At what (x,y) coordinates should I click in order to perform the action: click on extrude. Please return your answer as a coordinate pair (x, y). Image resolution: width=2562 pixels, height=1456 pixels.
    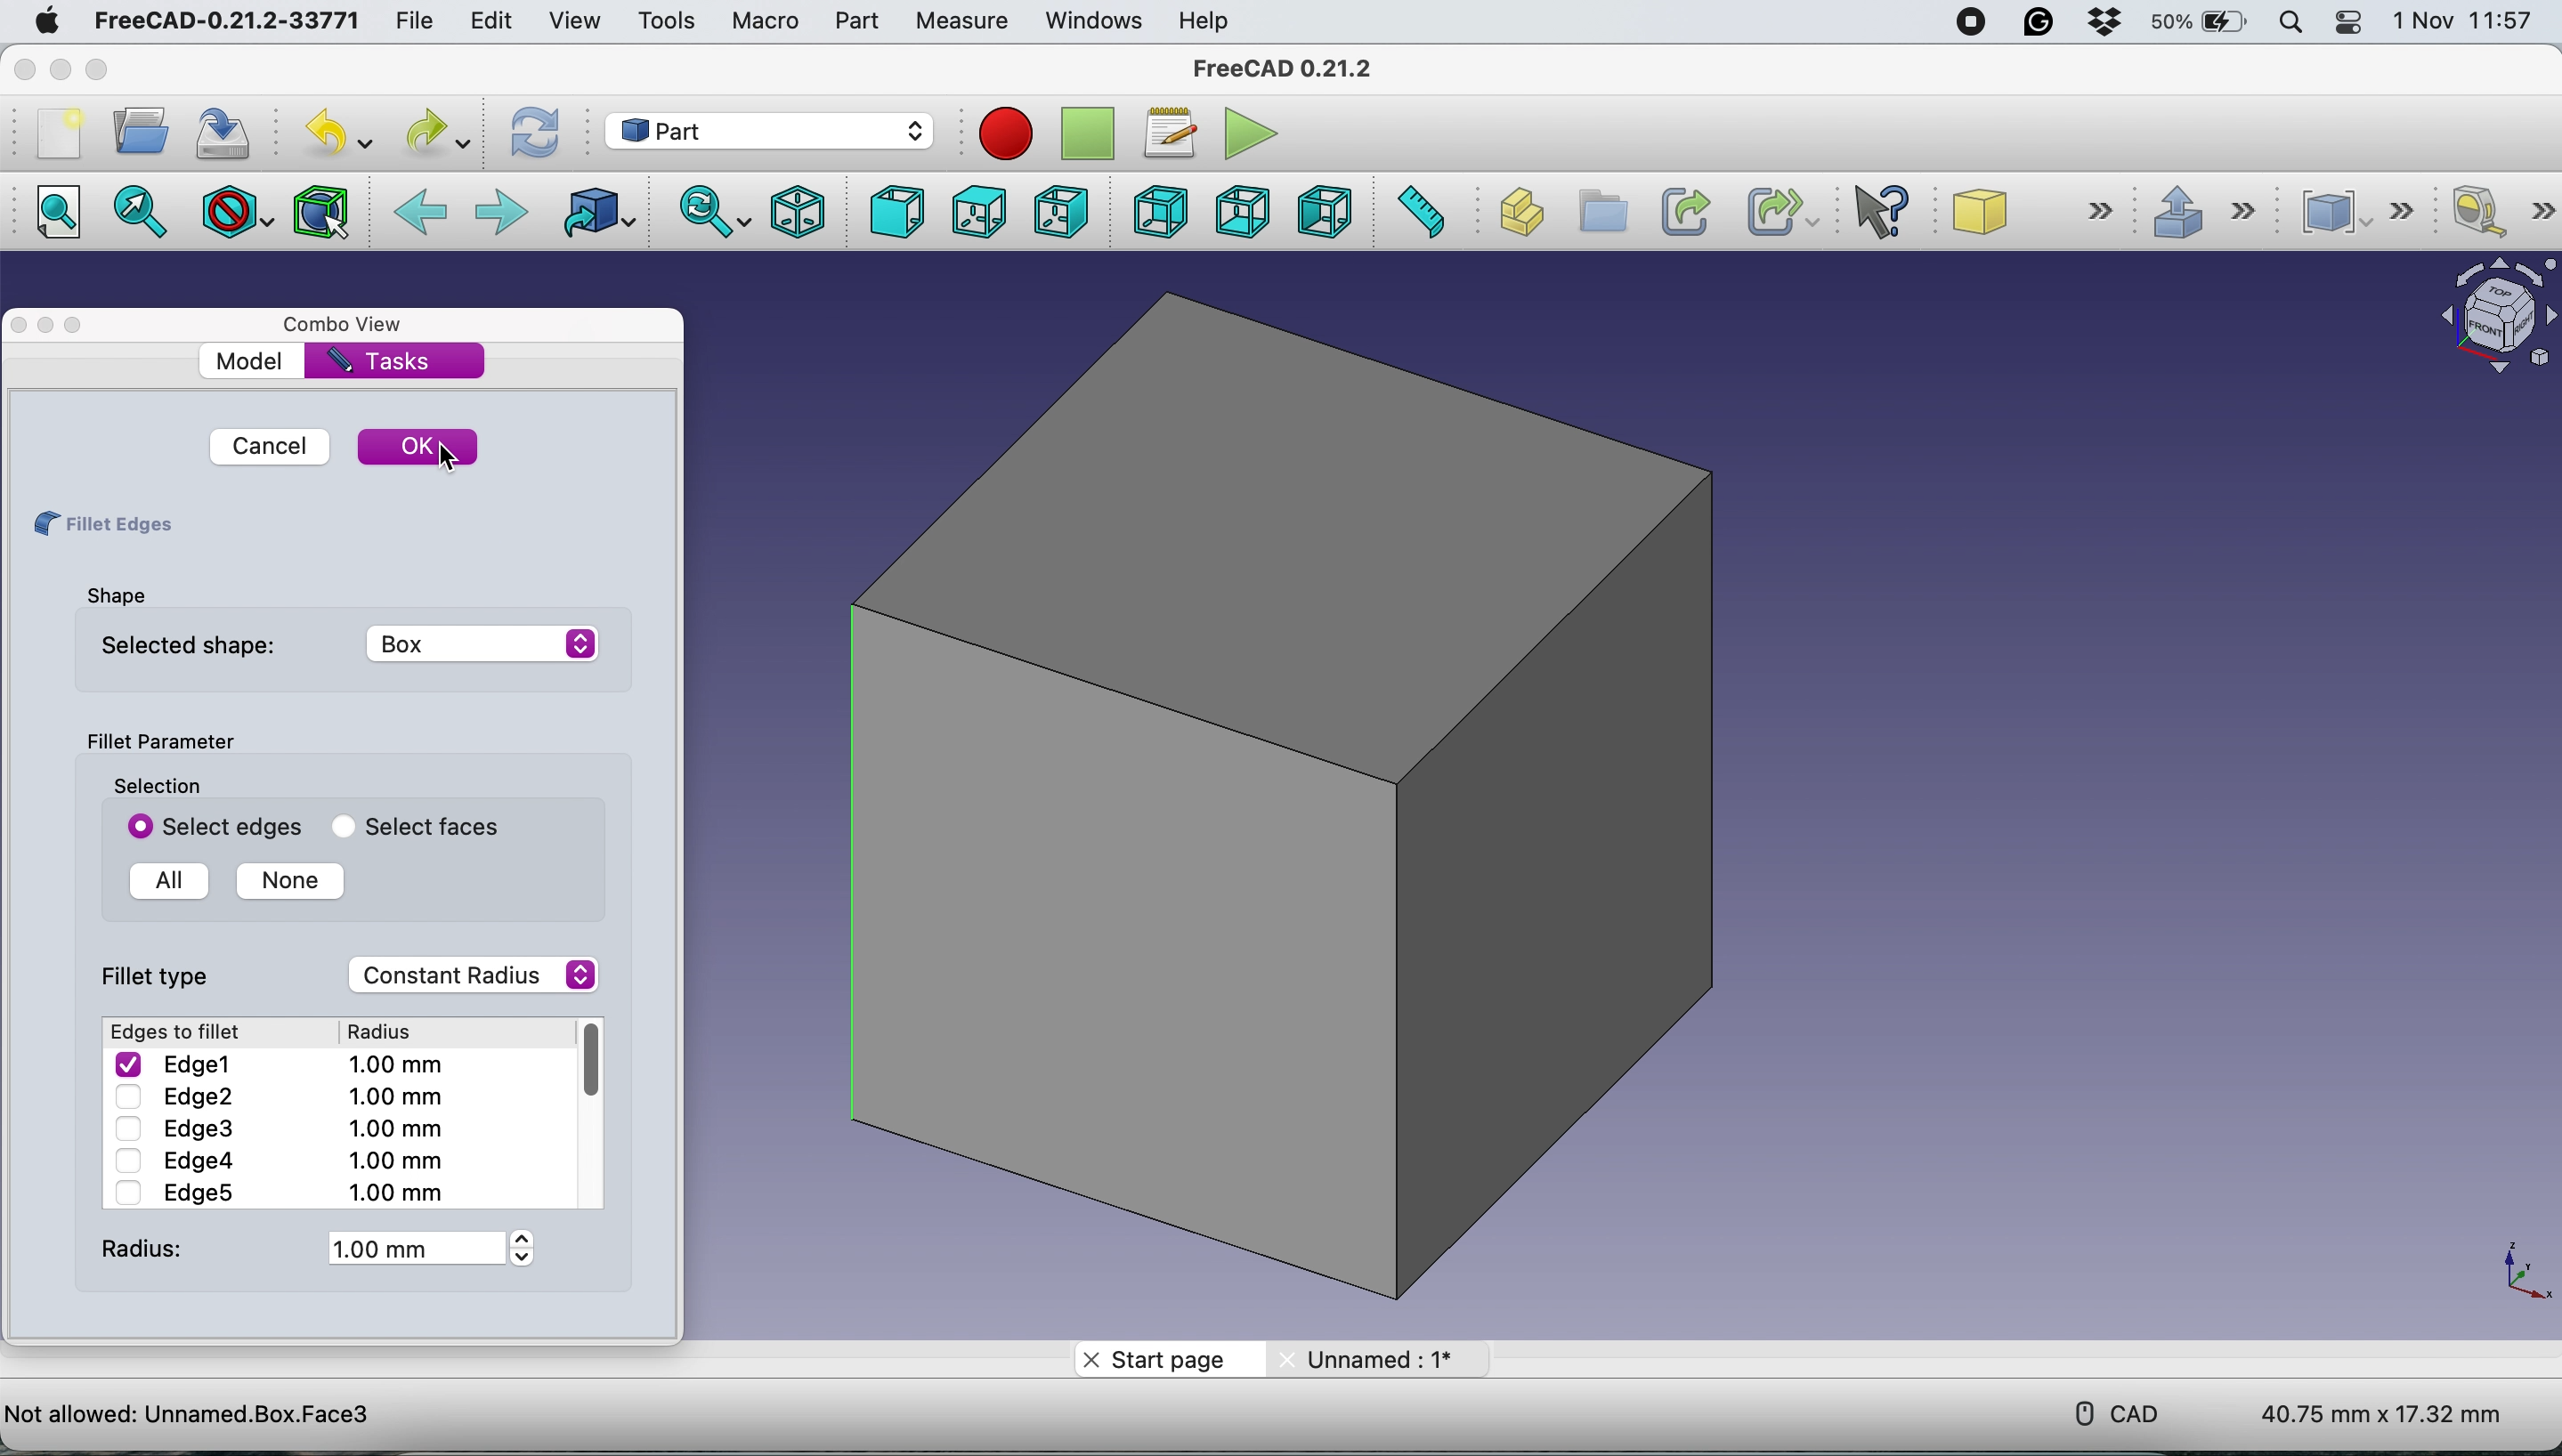
    Looking at the image, I should click on (2196, 208).